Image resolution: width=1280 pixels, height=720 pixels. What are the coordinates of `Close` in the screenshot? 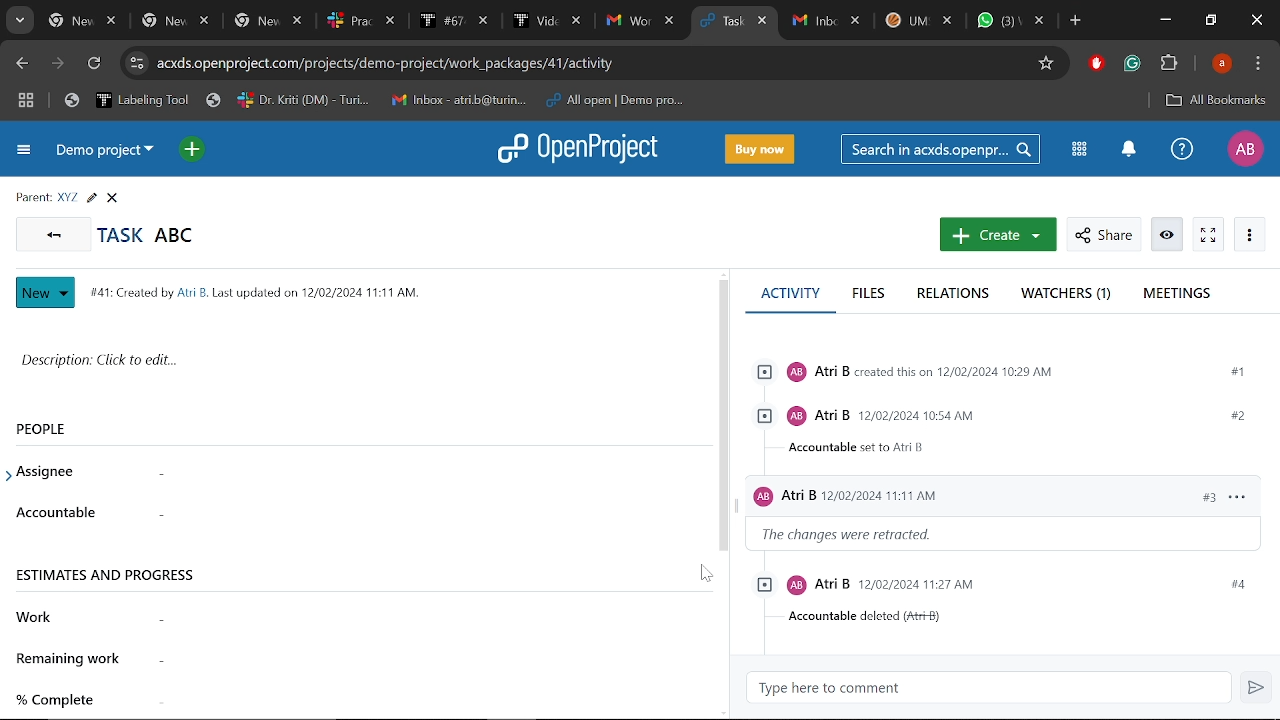 It's located at (1254, 20).